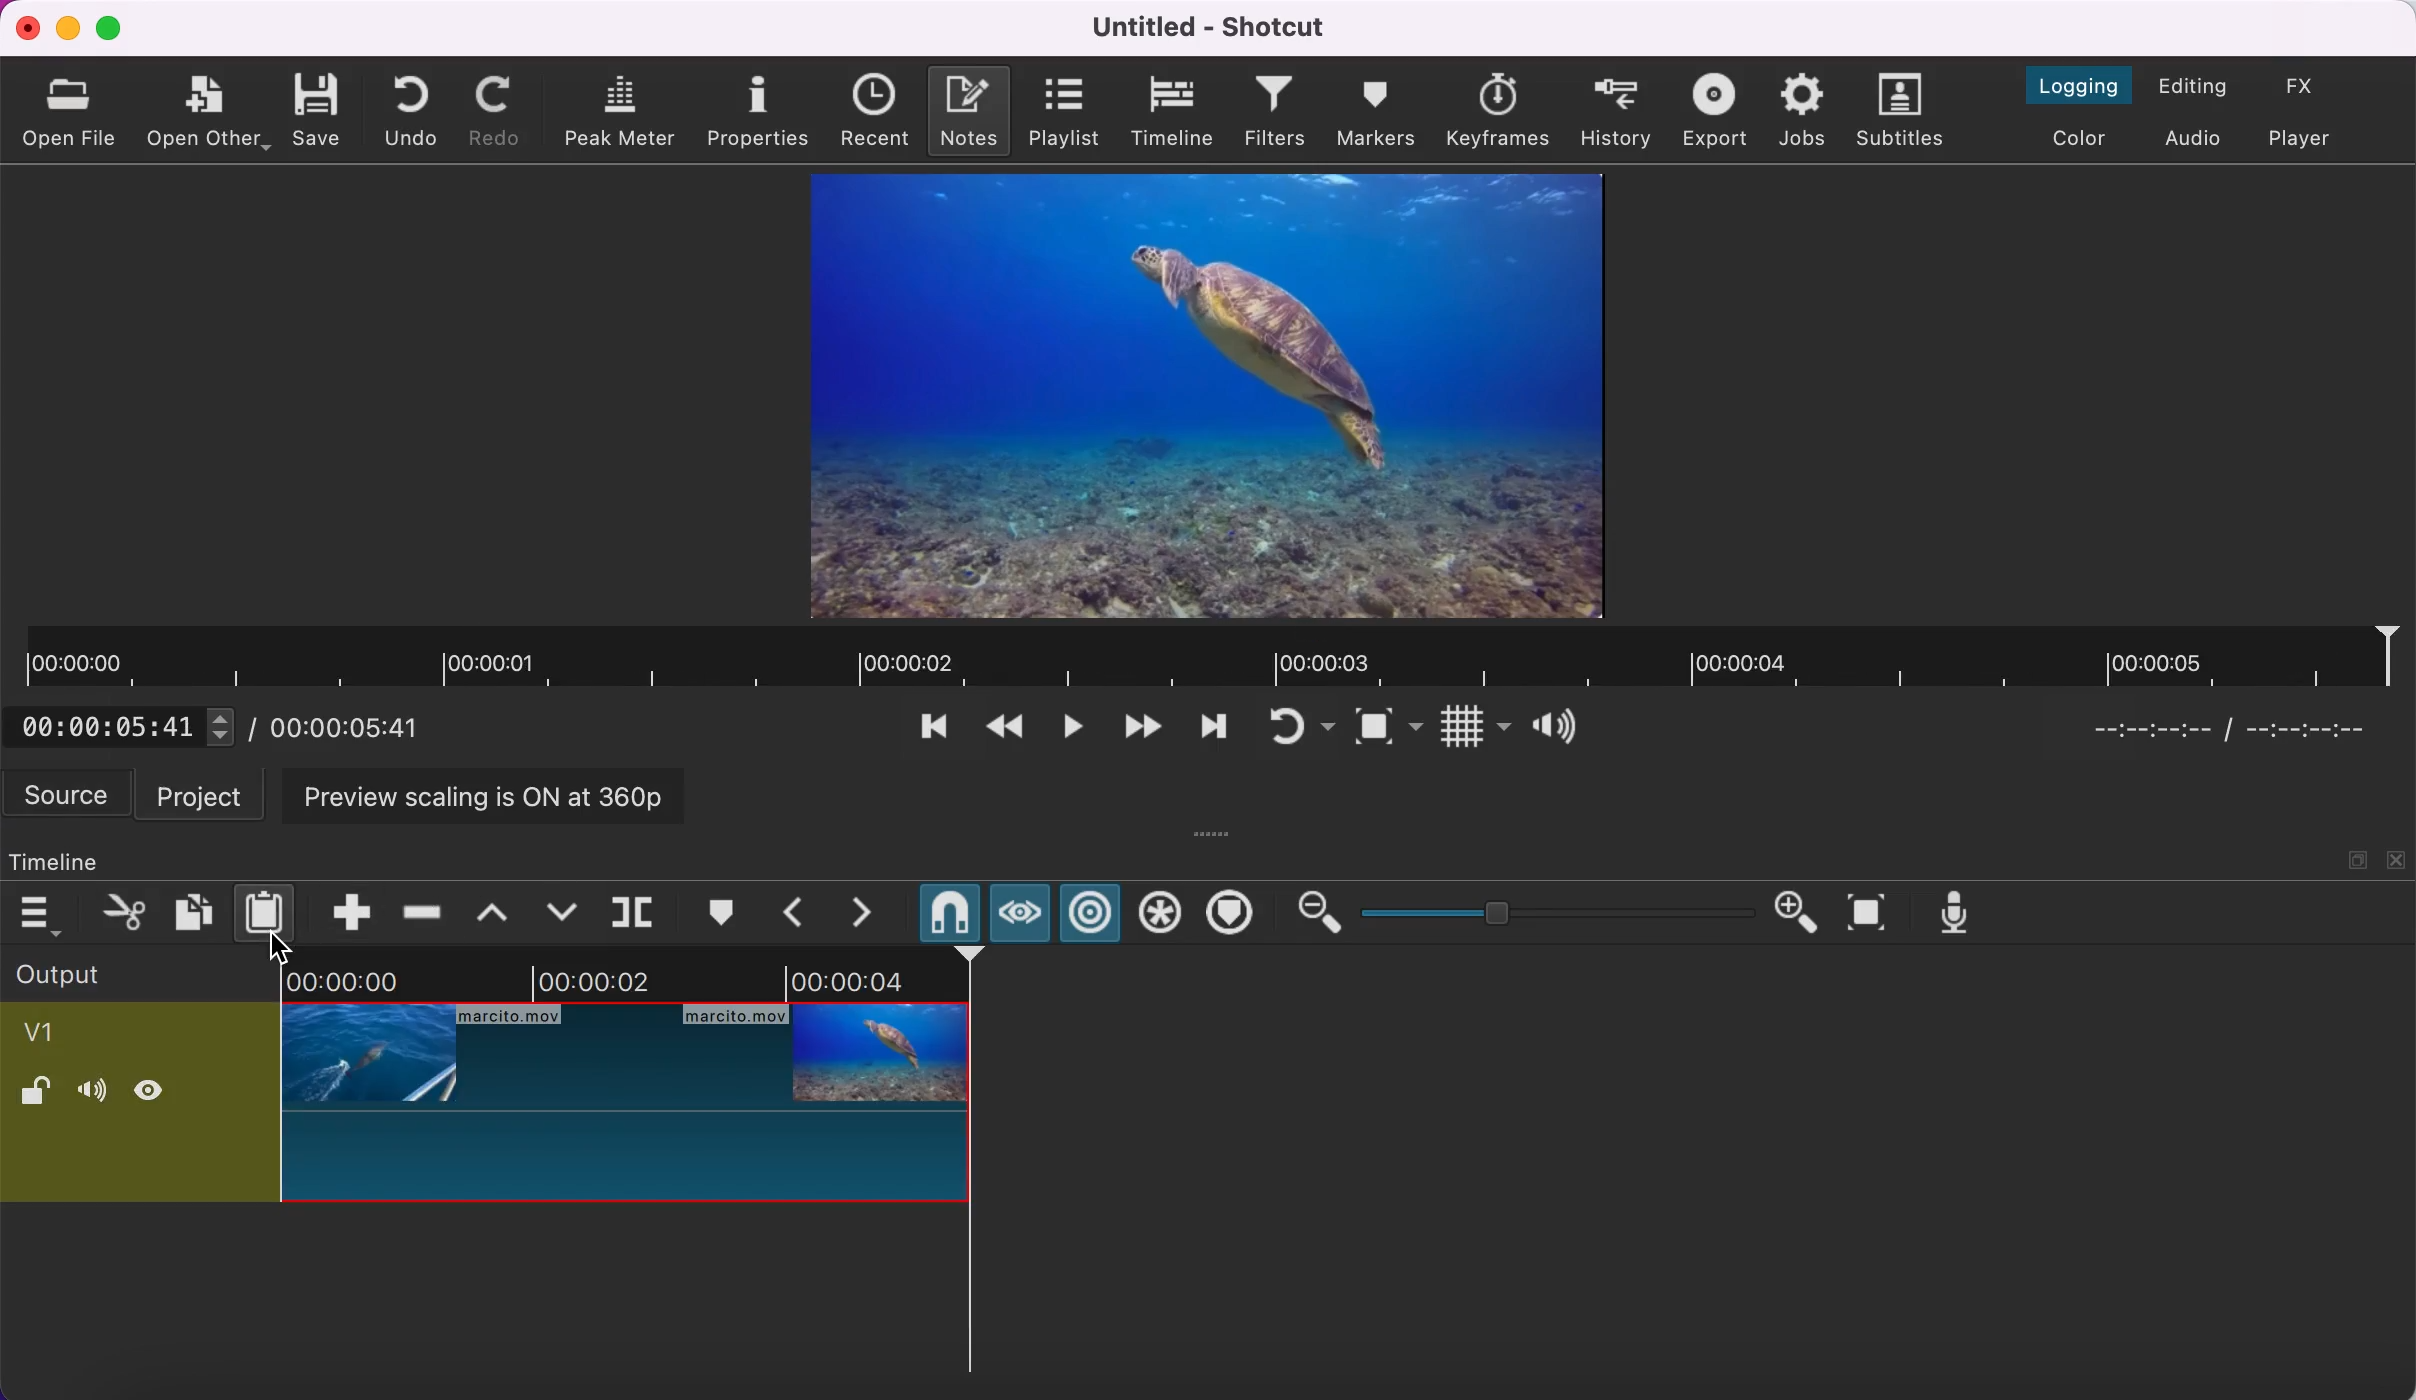  I want to click on , so click(1385, 727).